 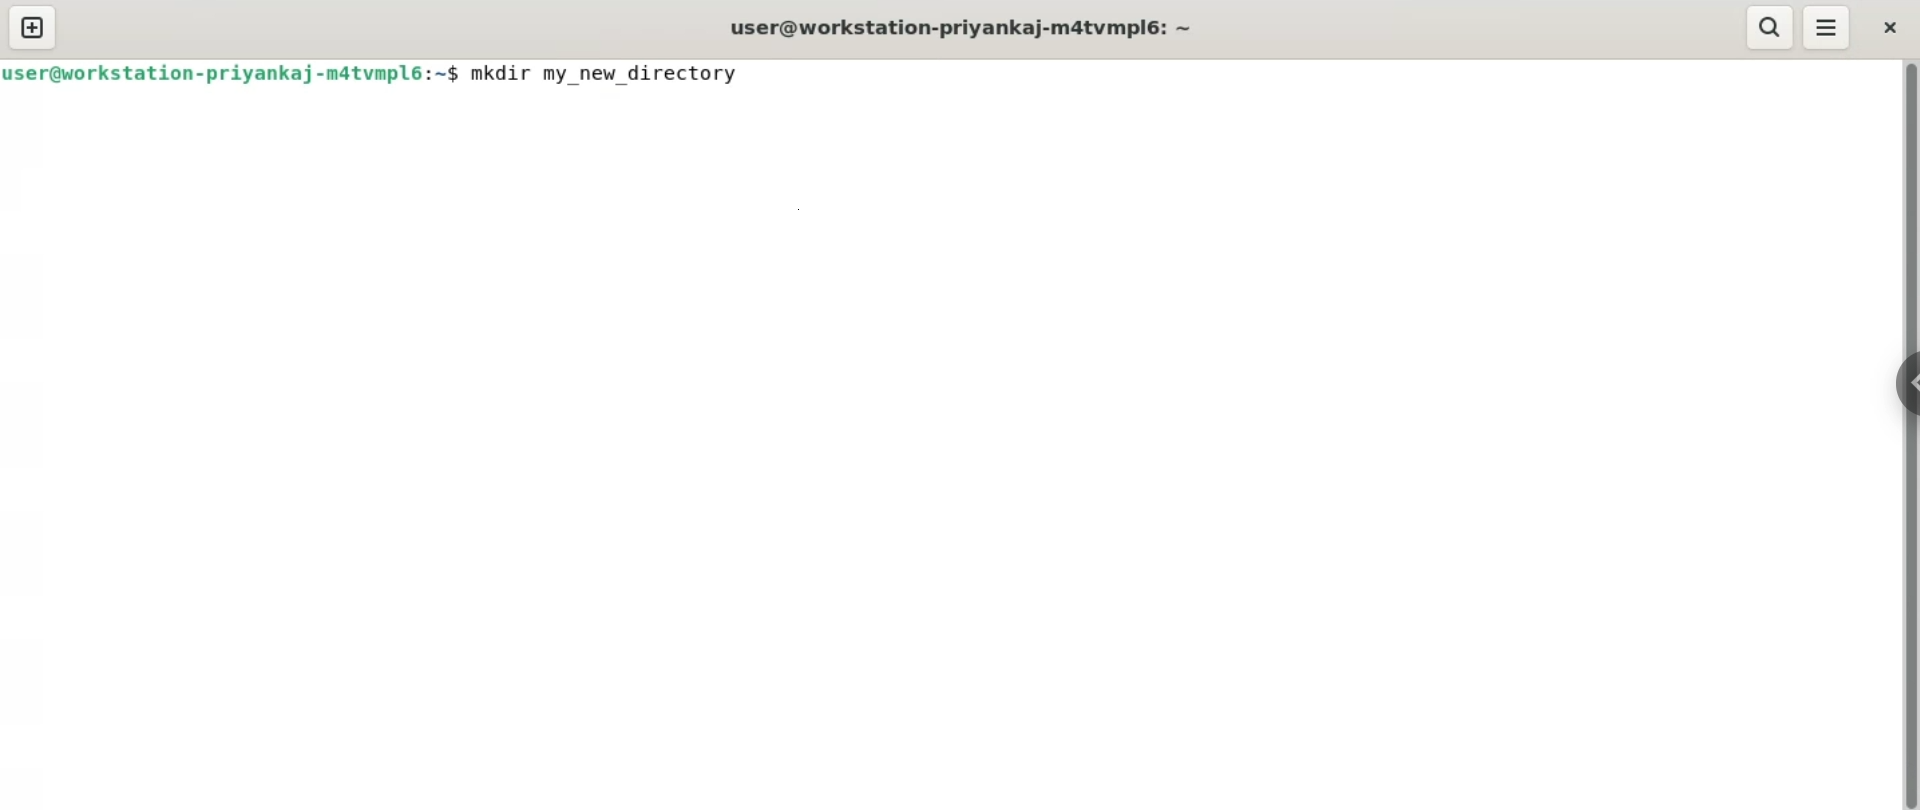 What do you see at coordinates (230, 73) in the screenshot?
I see `user@workstation-priyankaj-m4tvmpl6: ~ $` at bounding box center [230, 73].